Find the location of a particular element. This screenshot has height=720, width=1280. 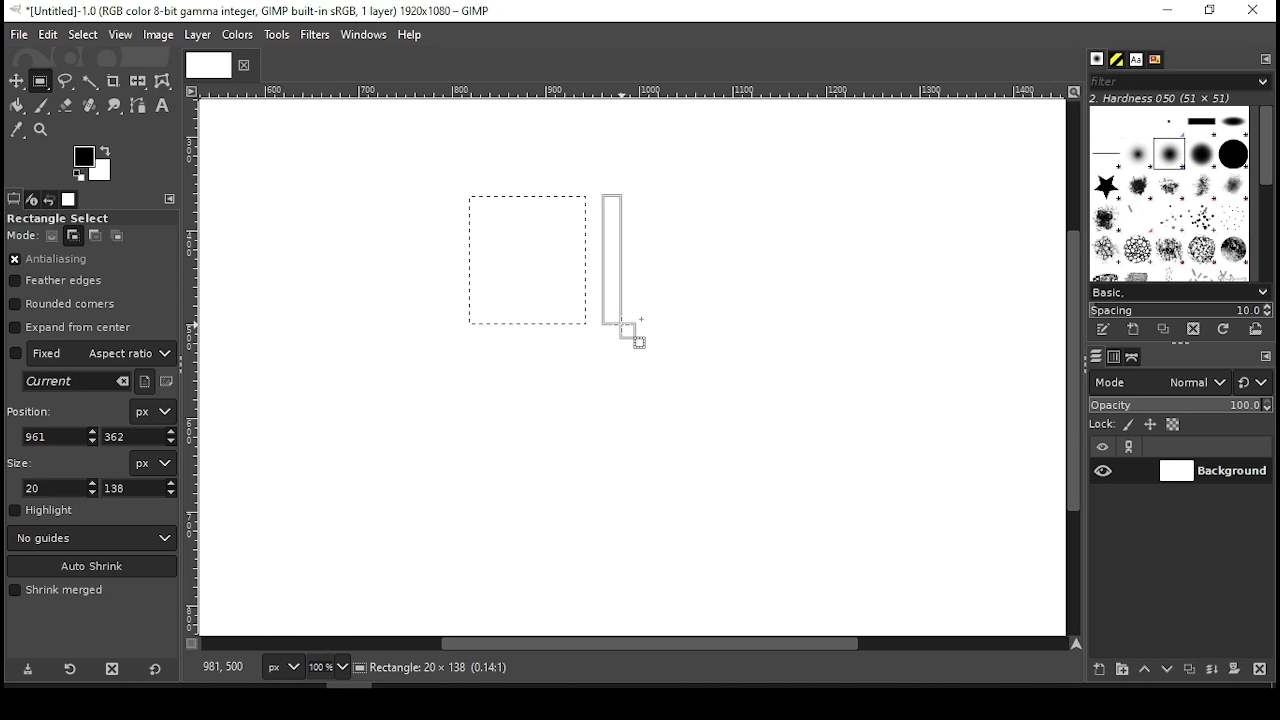

y is located at coordinates (137, 437).